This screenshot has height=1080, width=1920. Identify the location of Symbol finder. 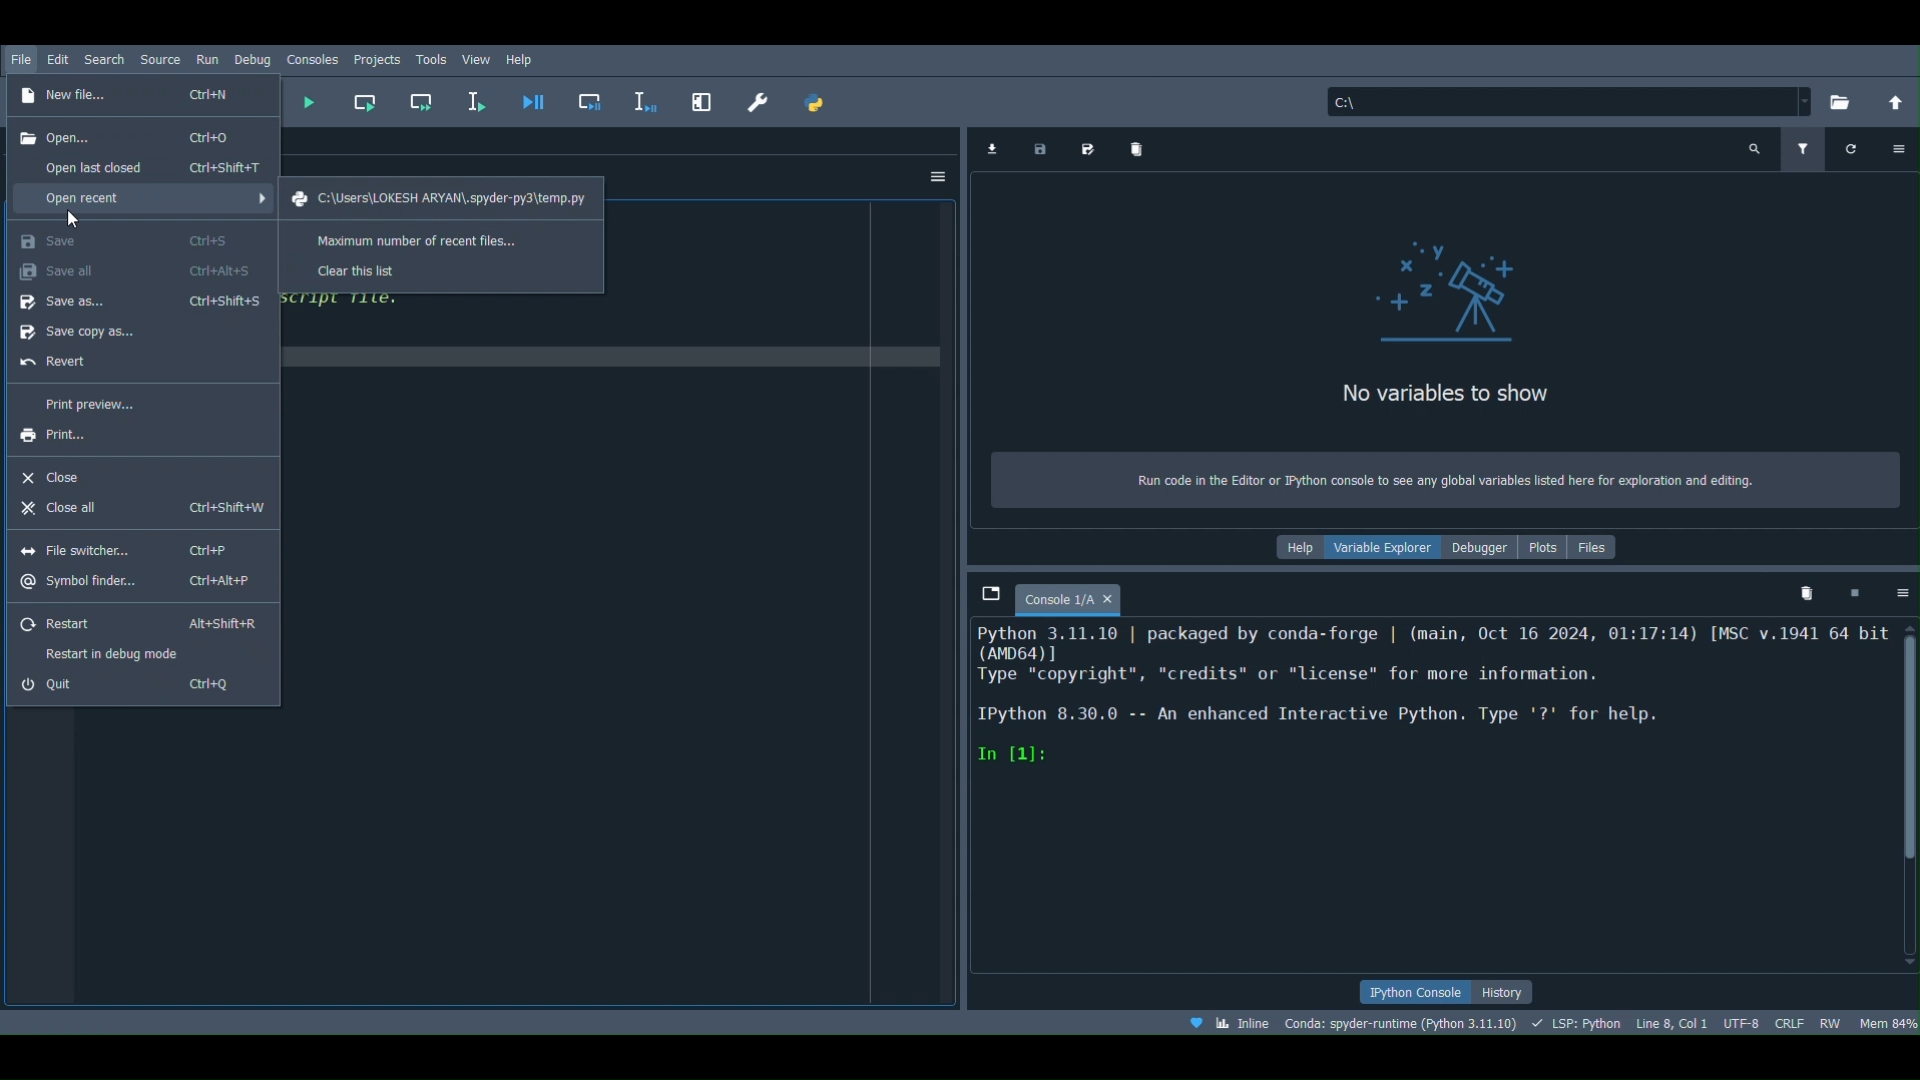
(128, 584).